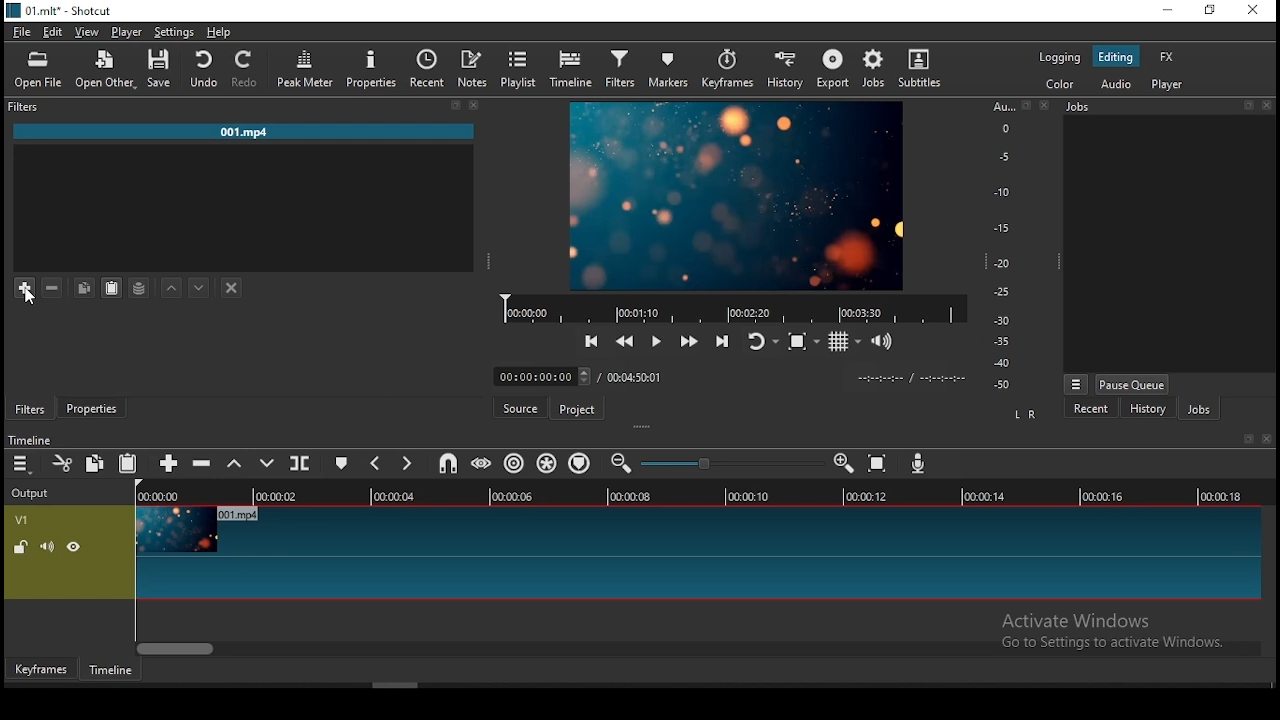 Image resolution: width=1280 pixels, height=720 pixels. I want to click on history, so click(1143, 411).